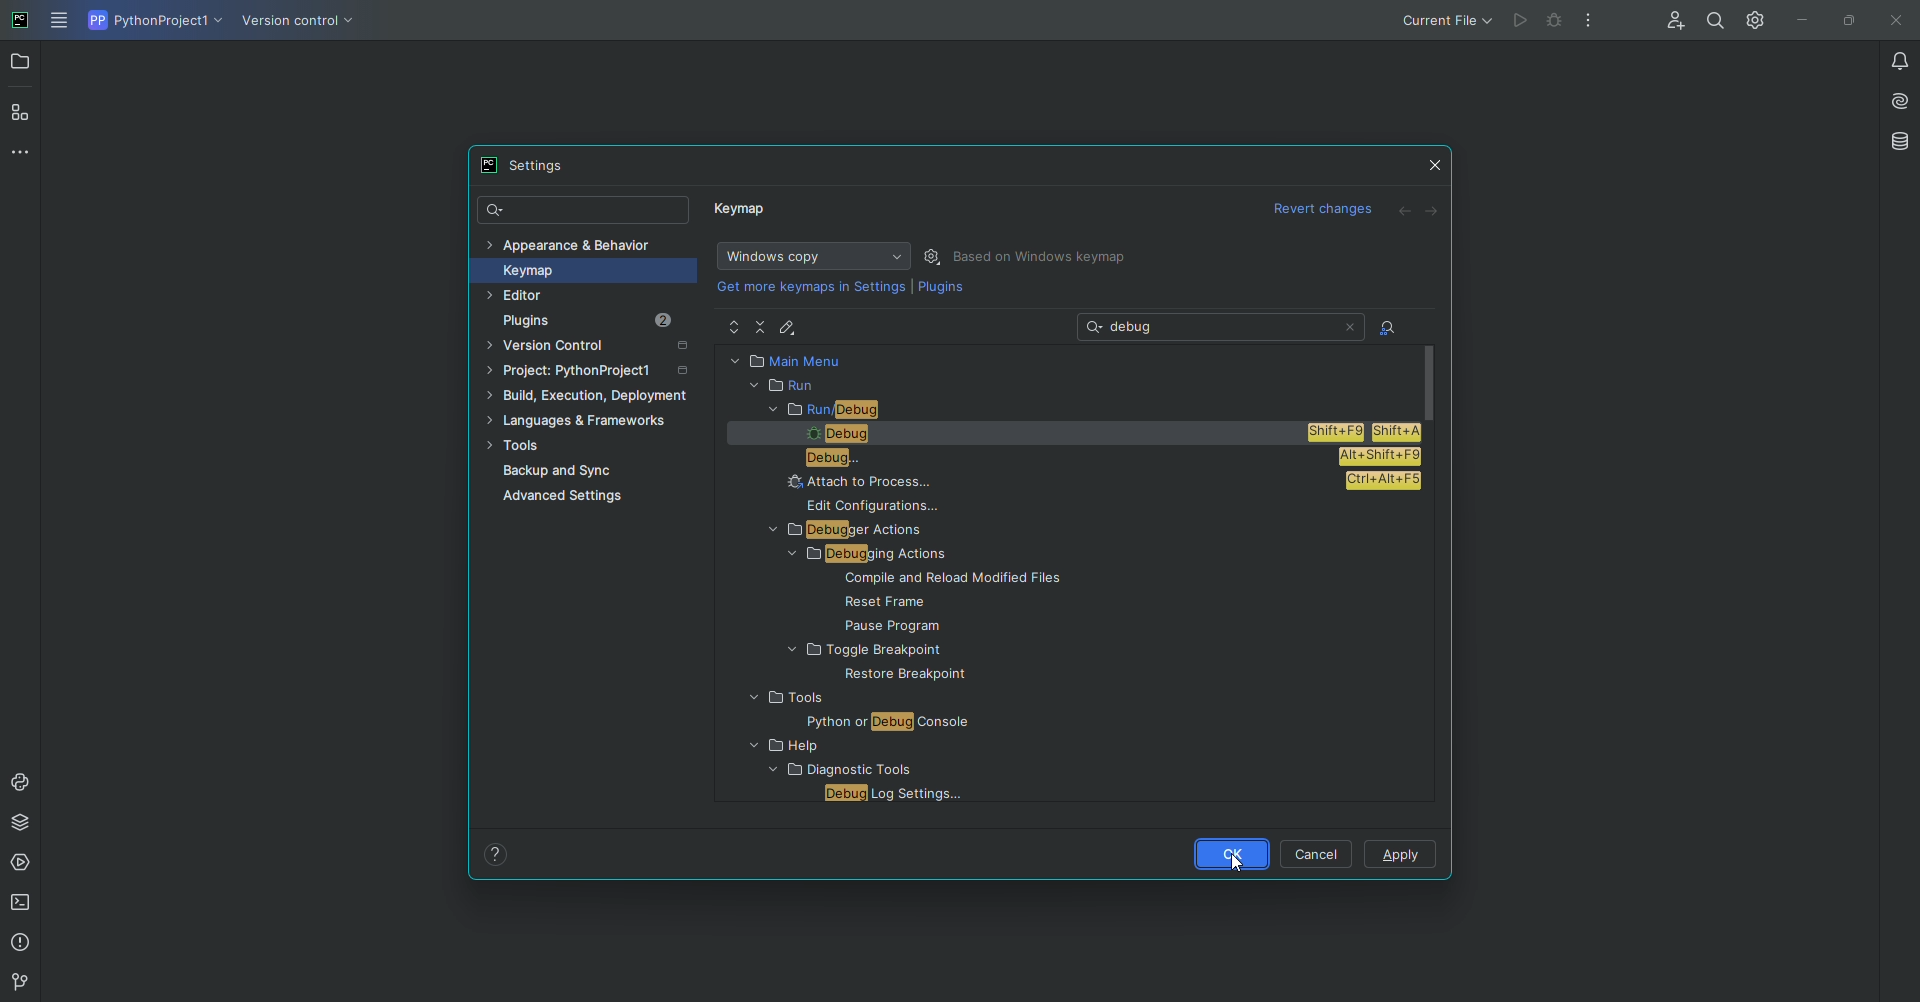 This screenshot has height=1002, width=1920. What do you see at coordinates (585, 211) in the screenshot?
I see `Search` at bounding box center [585, 211].